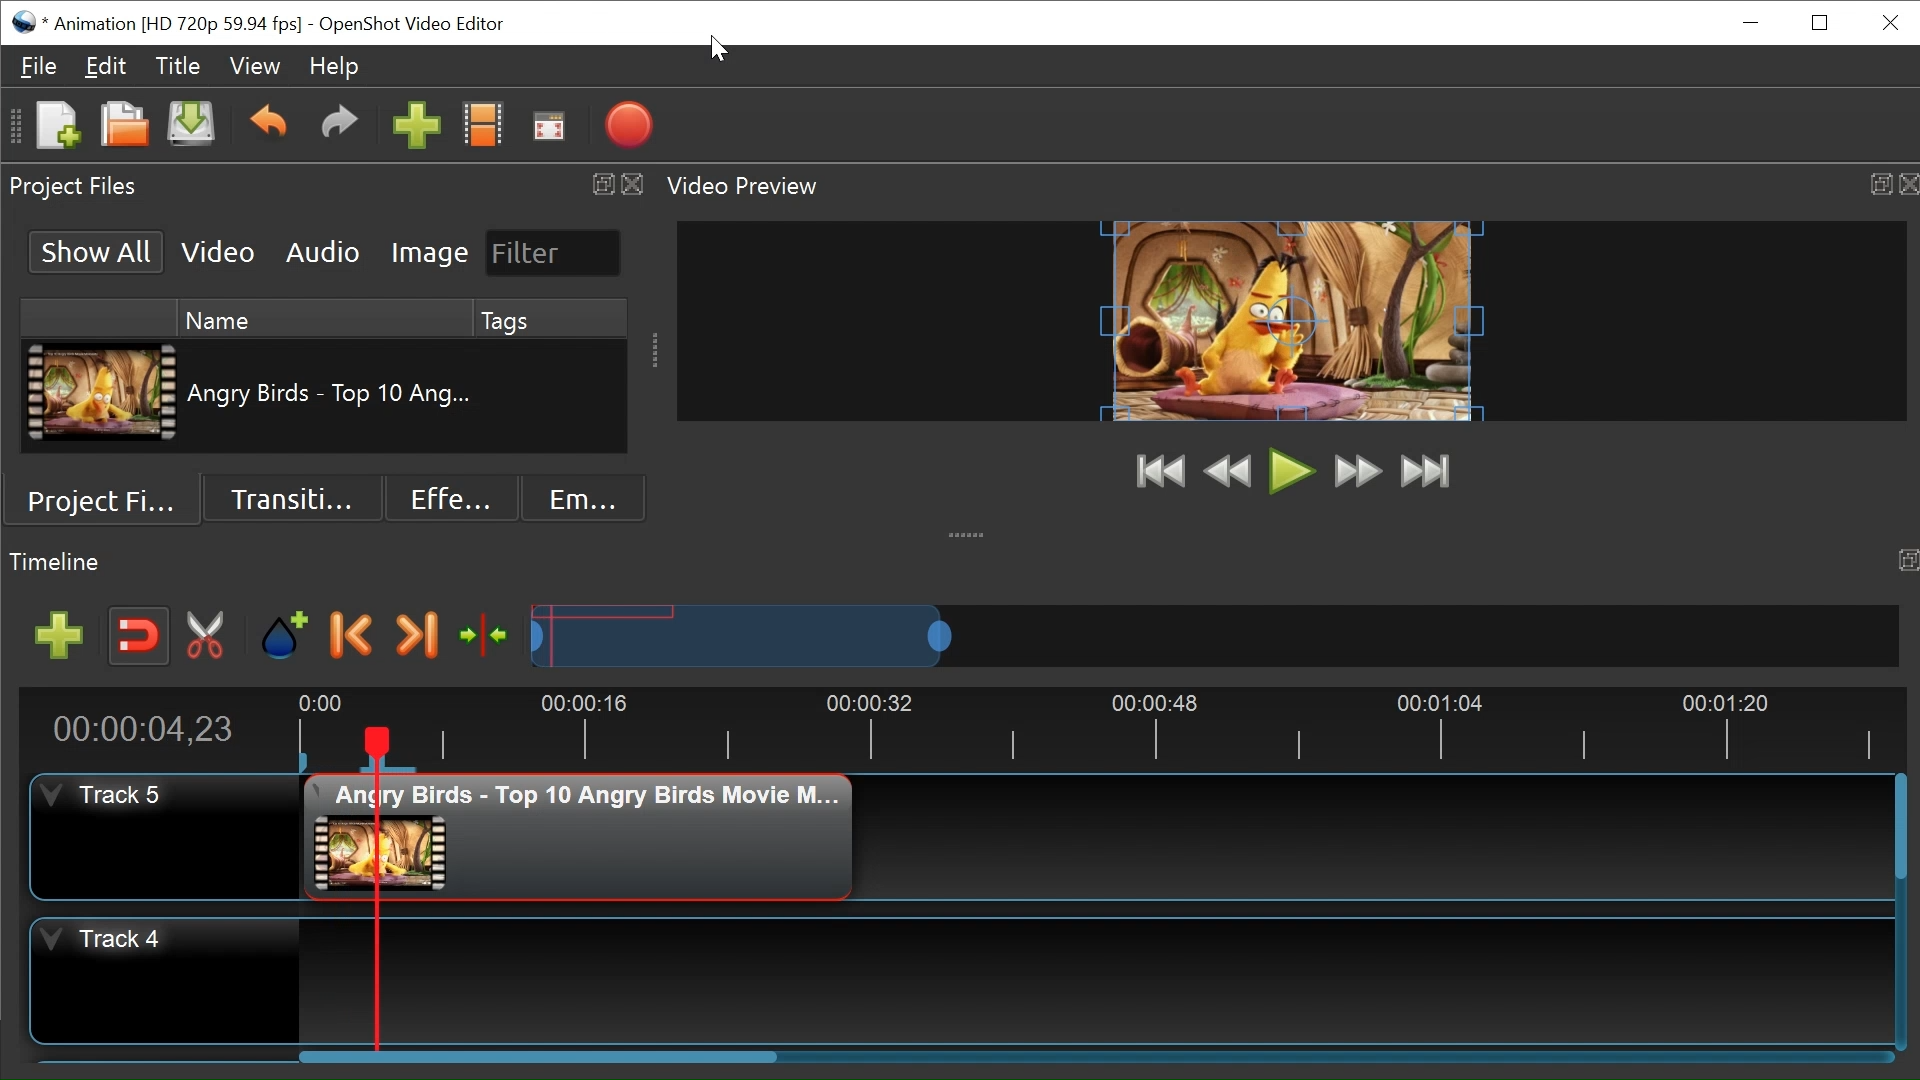 Image resolution: width=1920 pixels, height=1080 pixels. Describe the element at coordinates (1823, 22) in the screenshot. I see `Restore` at that location.